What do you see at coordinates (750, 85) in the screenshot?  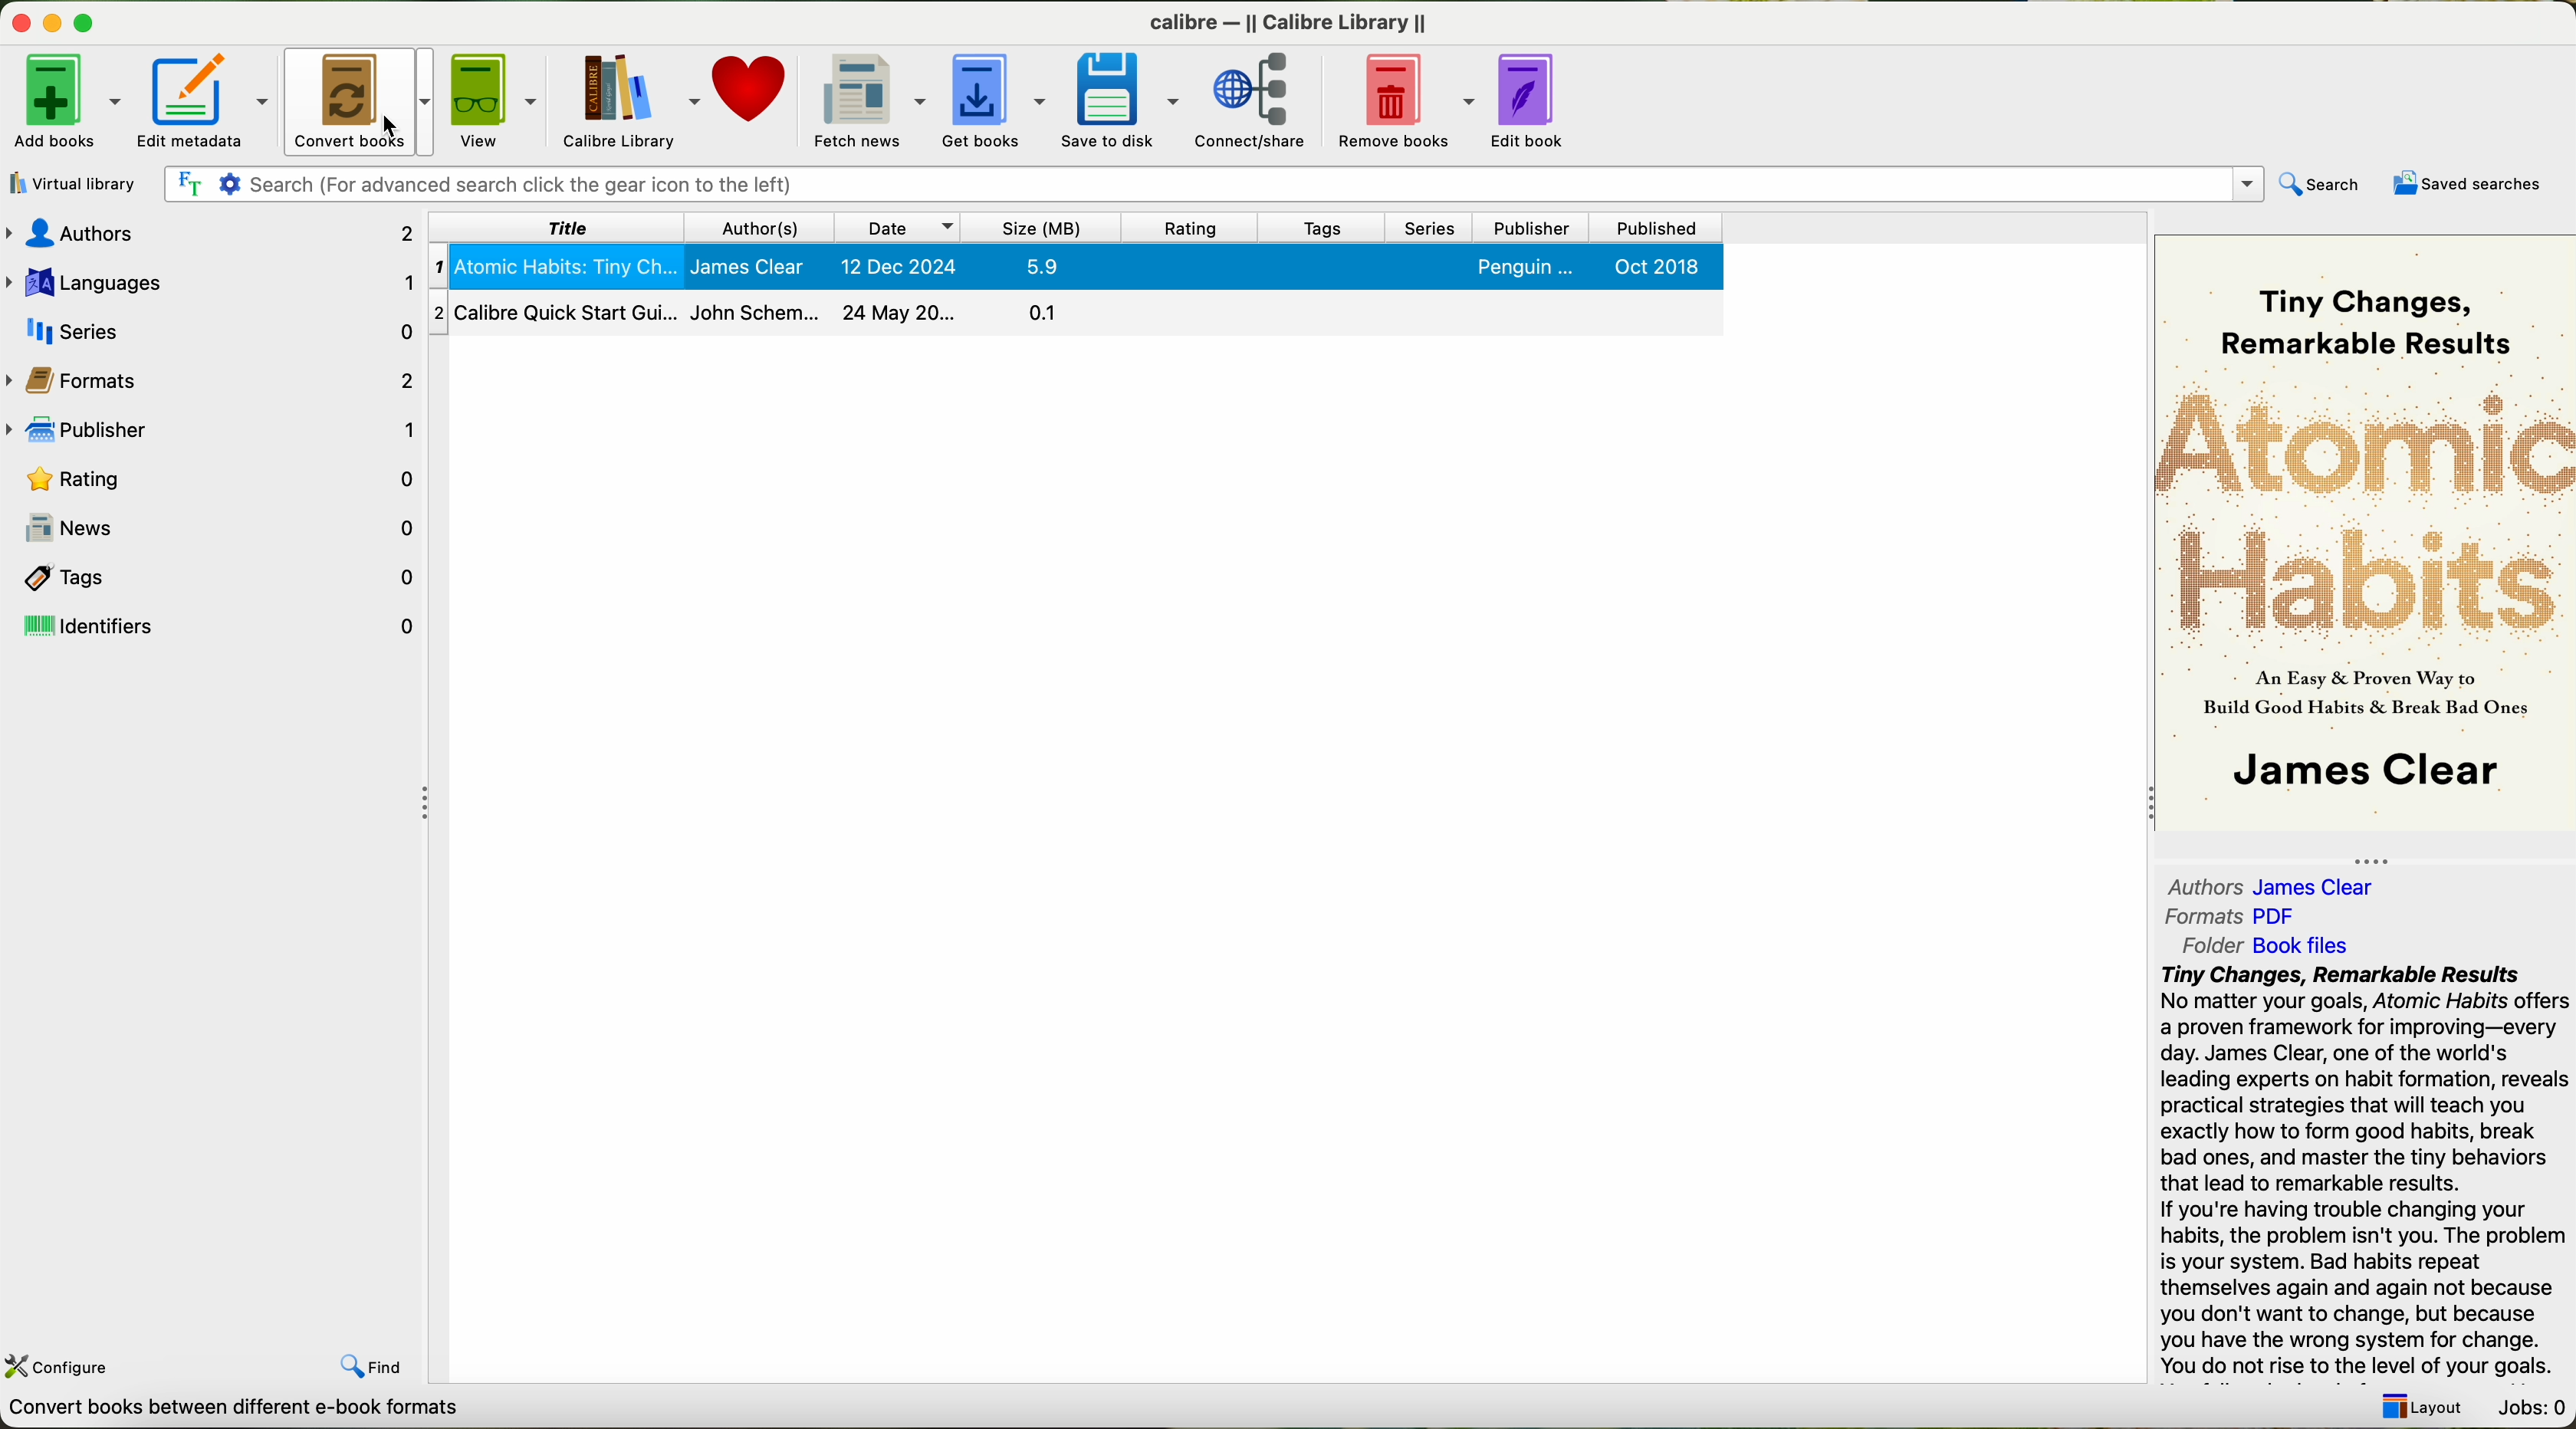 I see `donate` at bounding box center [750, 85].